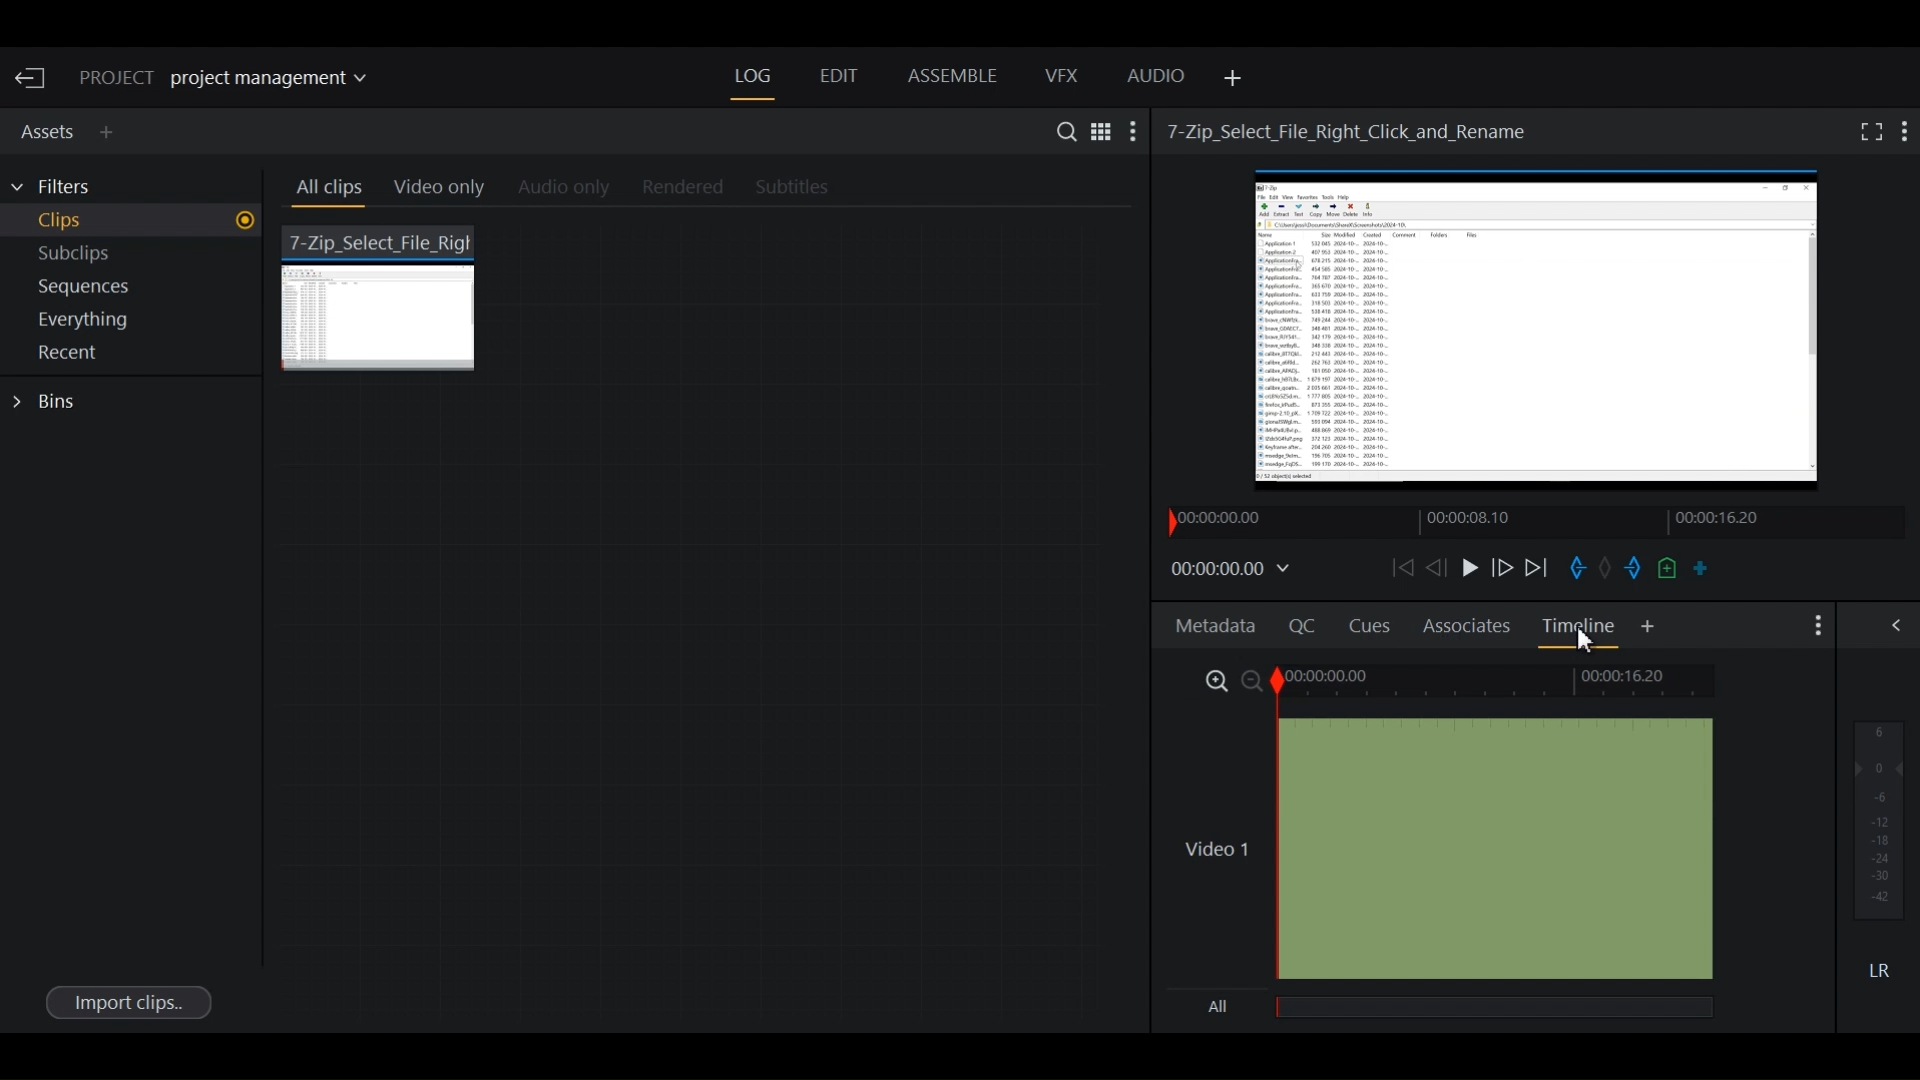 This screenshot has height=1080, width=1920. I want to click on Exit Current Project, so click(34, 79).